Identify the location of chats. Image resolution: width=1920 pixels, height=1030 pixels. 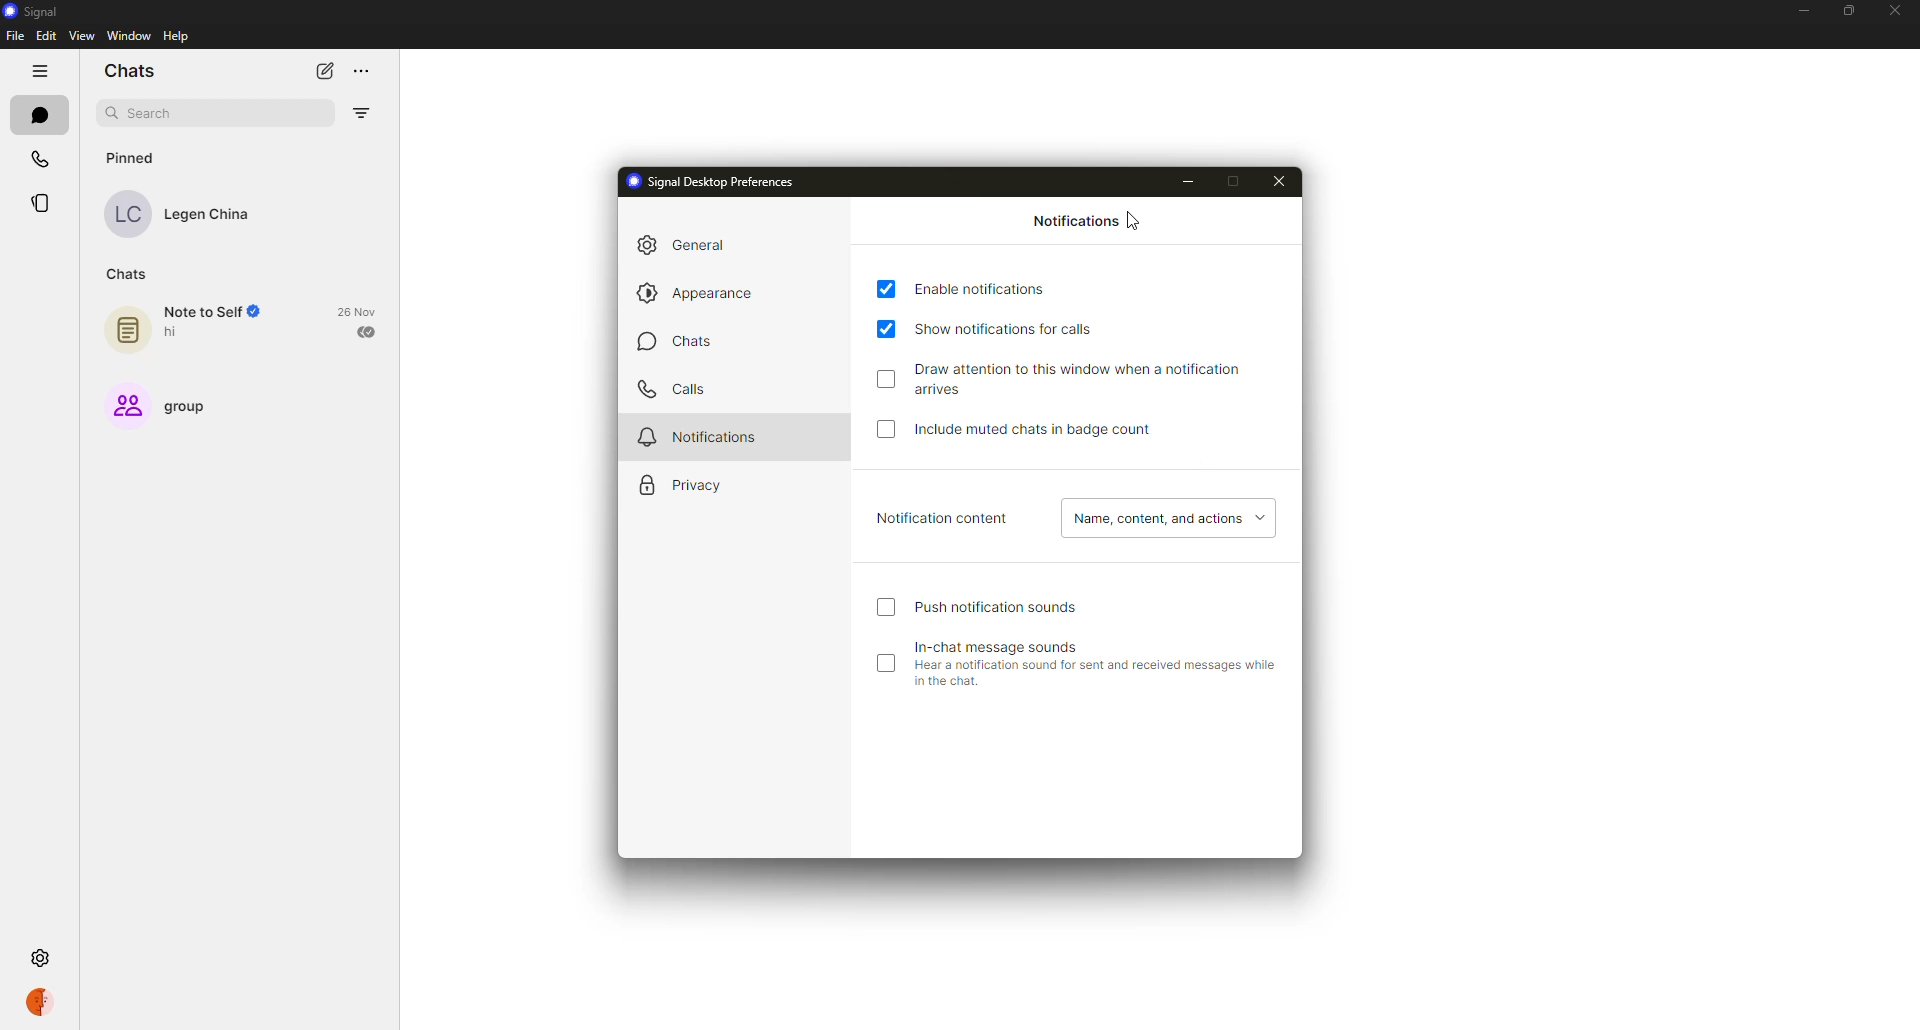
(129, 274).